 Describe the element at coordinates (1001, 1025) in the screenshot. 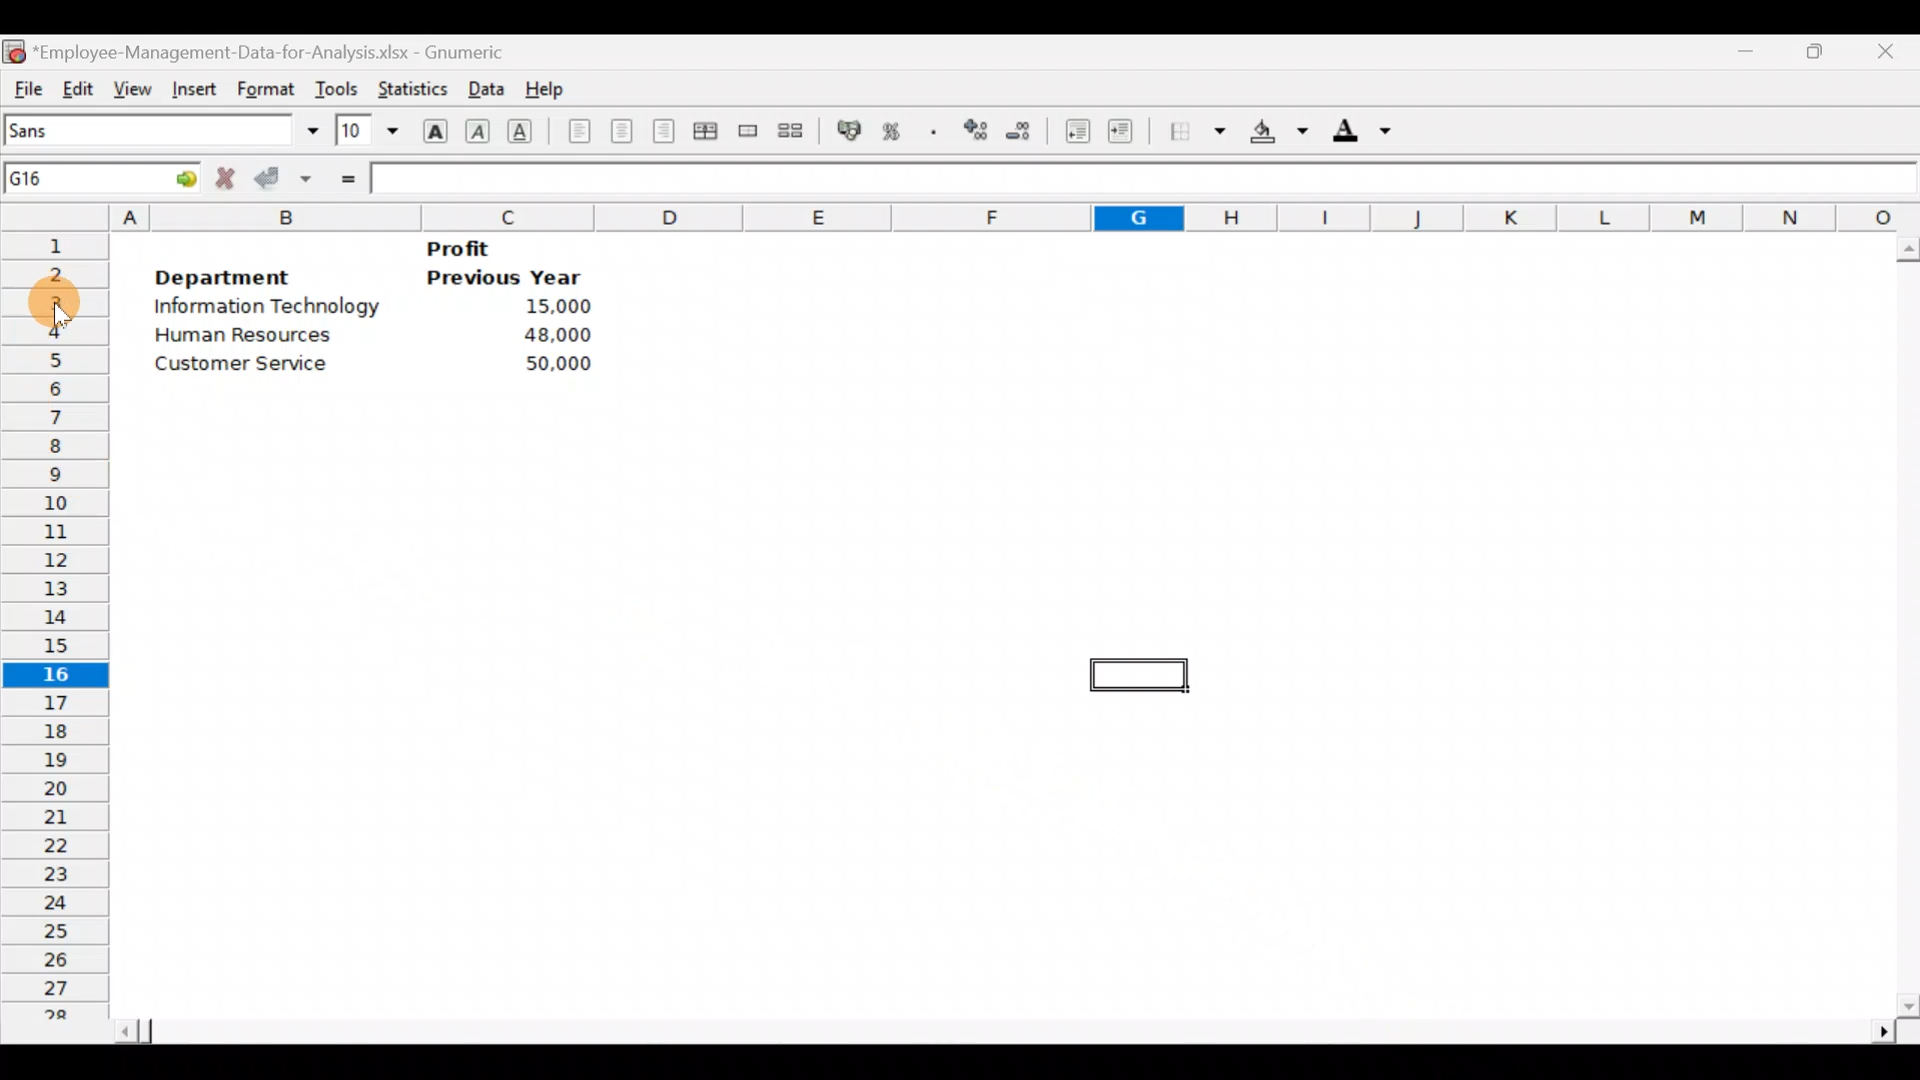

I see `Scroll bar` at that location.